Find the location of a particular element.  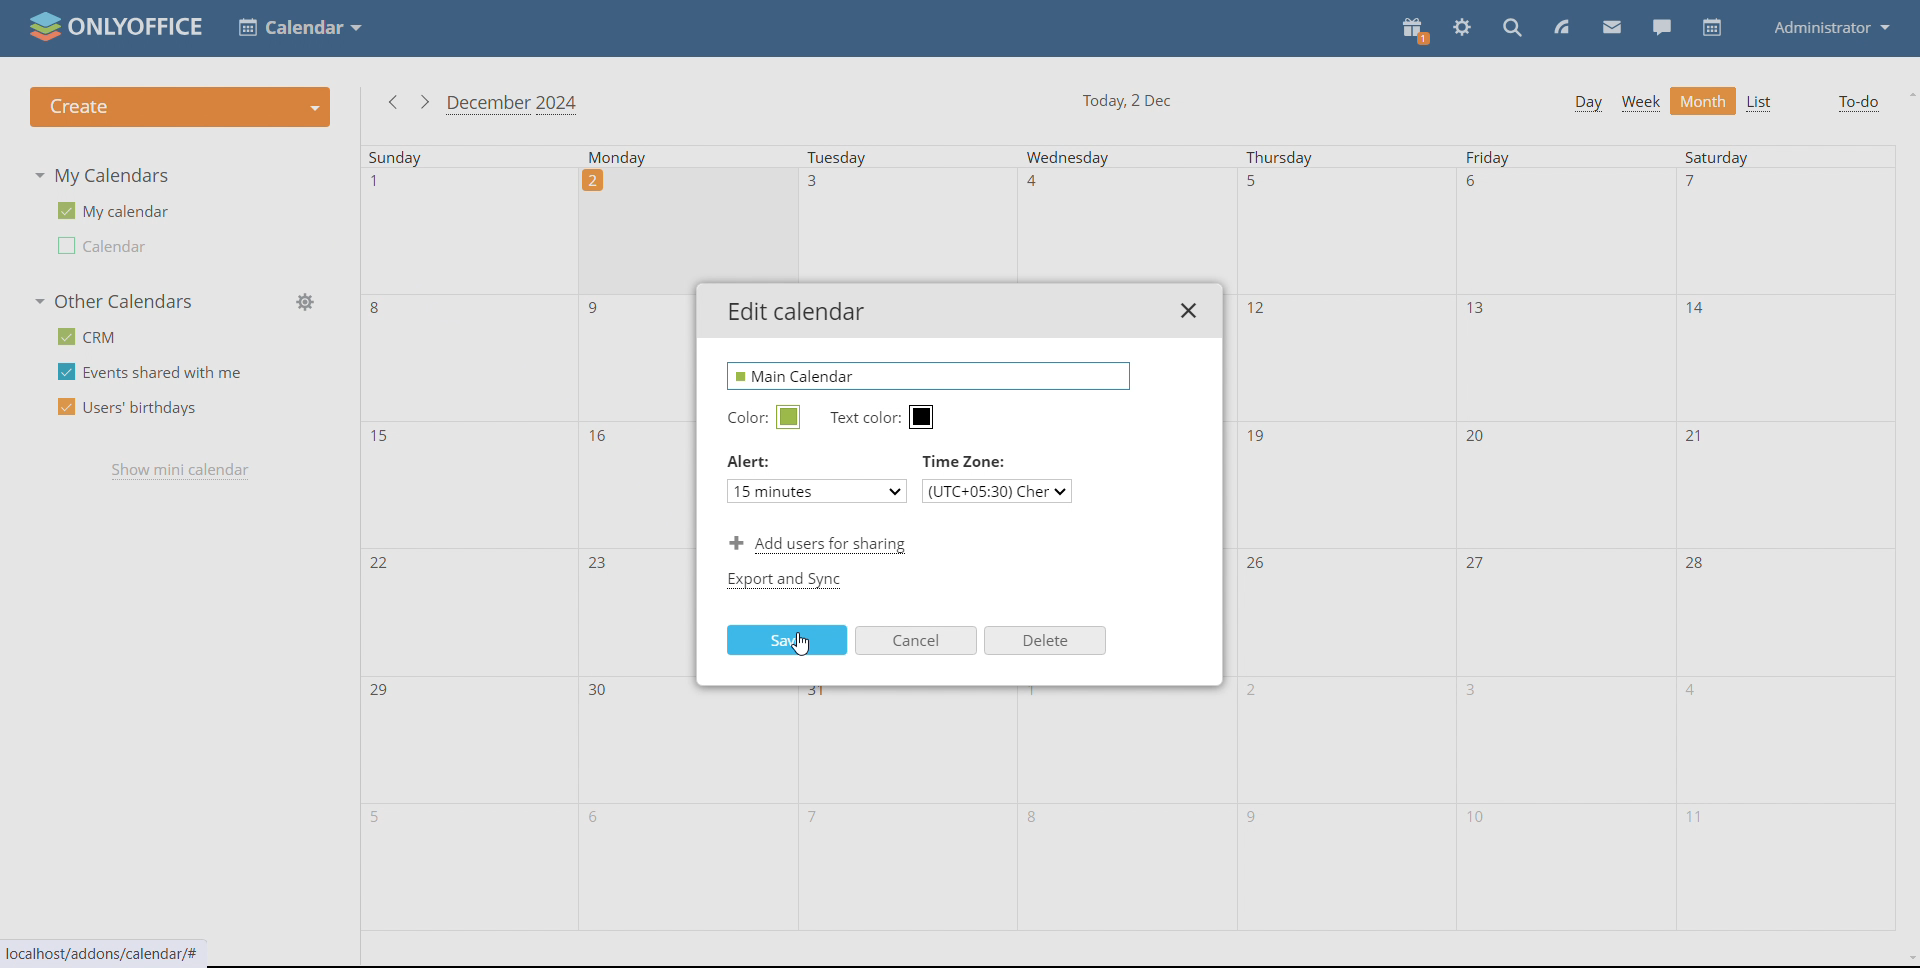

 is located at coordinates (1565, 550).